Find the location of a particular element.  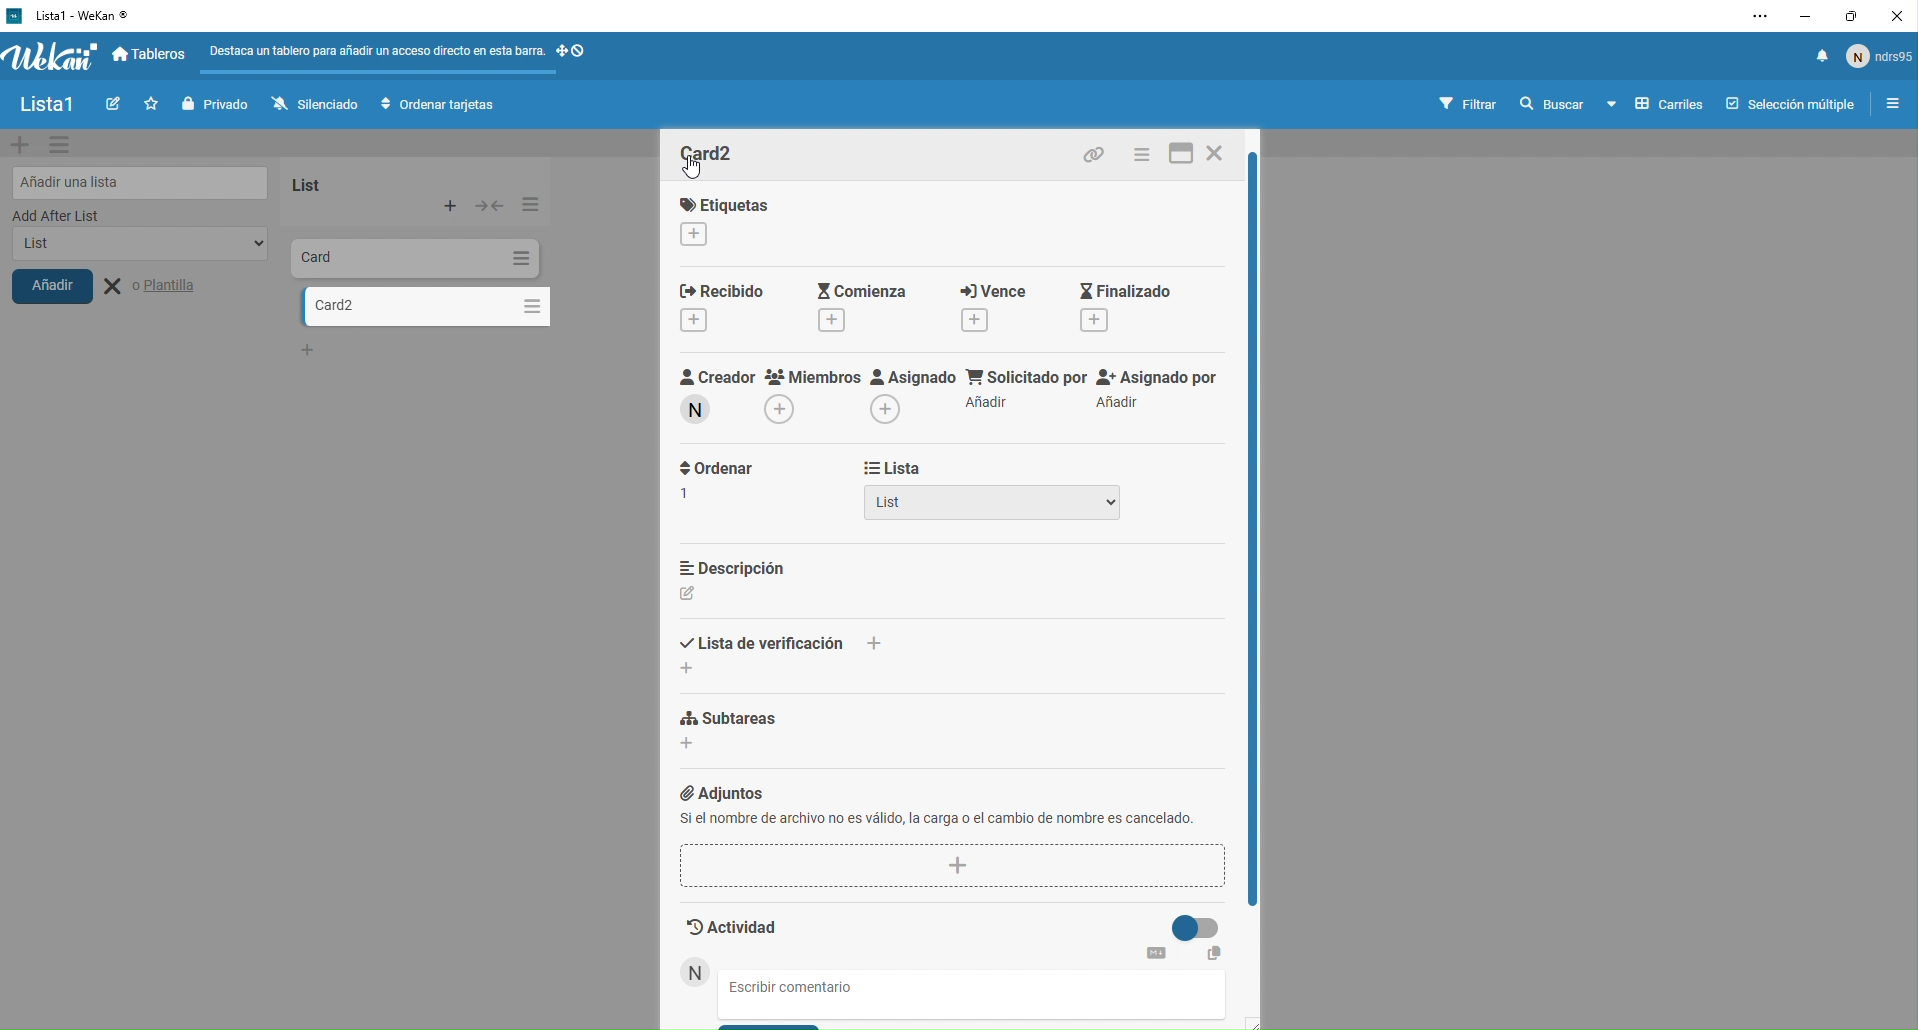

ordernar is located at coordinates (717, 495).